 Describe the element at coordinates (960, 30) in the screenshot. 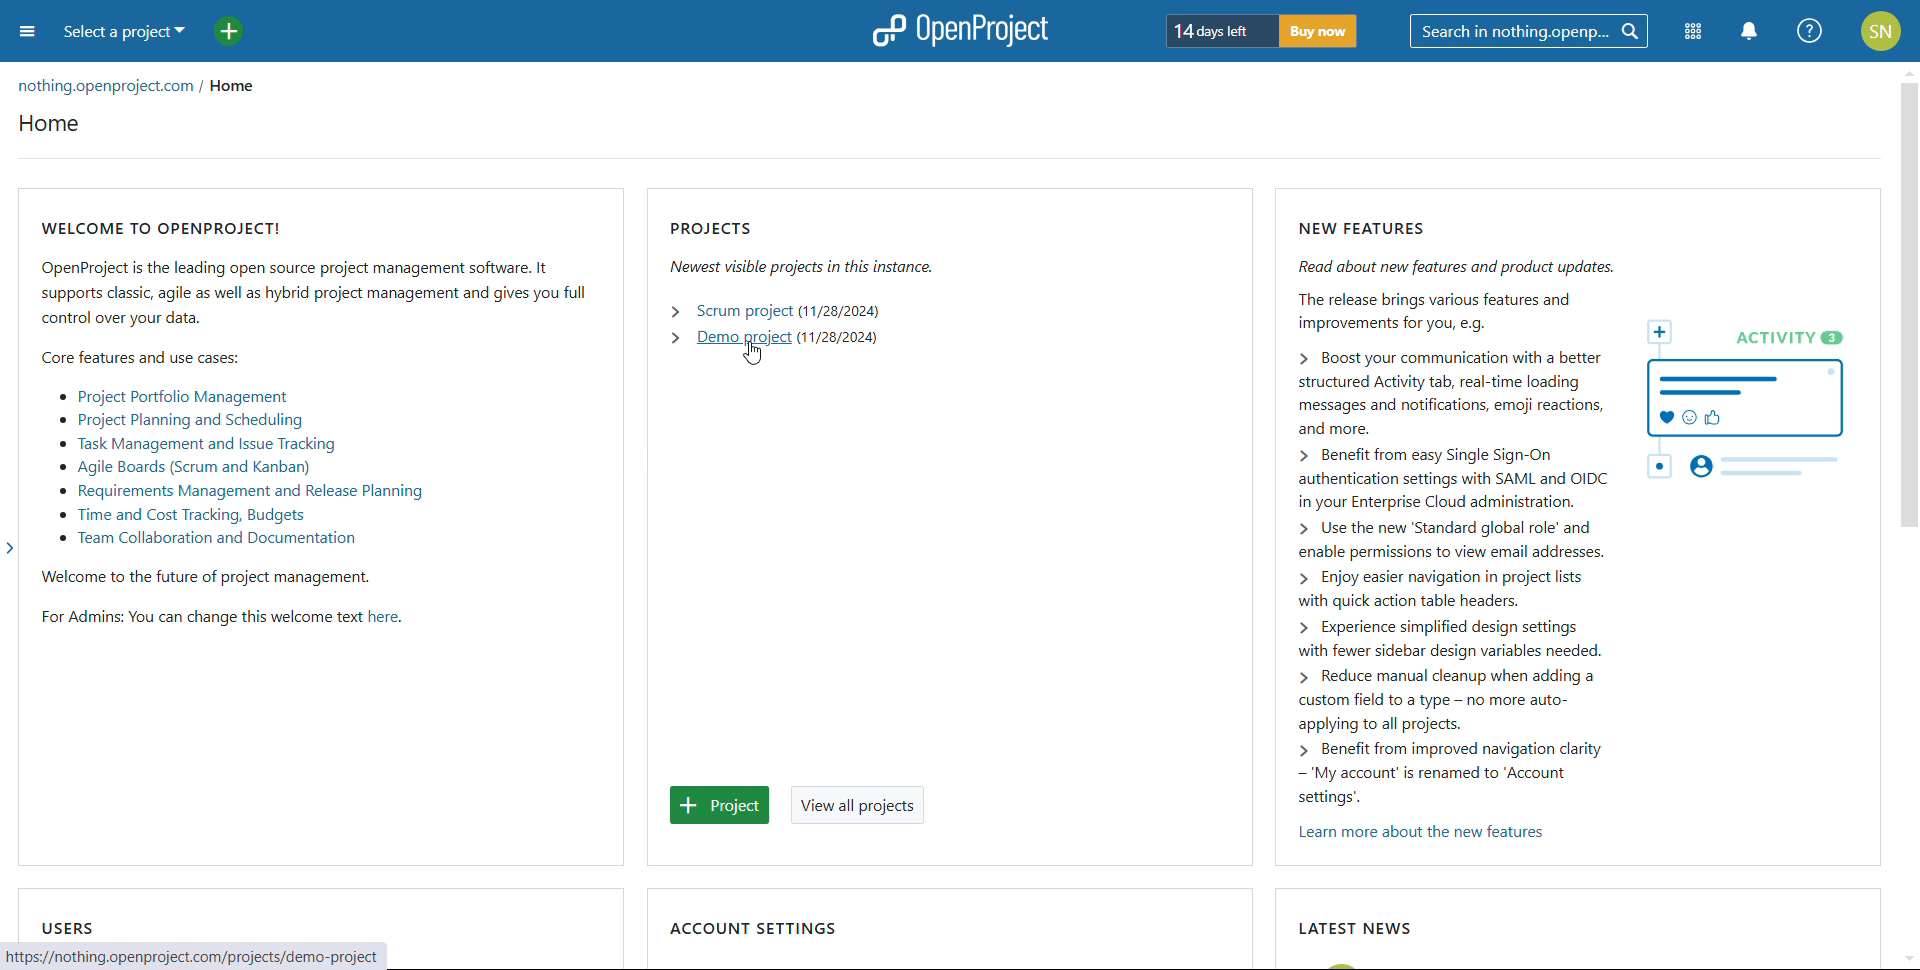

I see `logo` at that location.